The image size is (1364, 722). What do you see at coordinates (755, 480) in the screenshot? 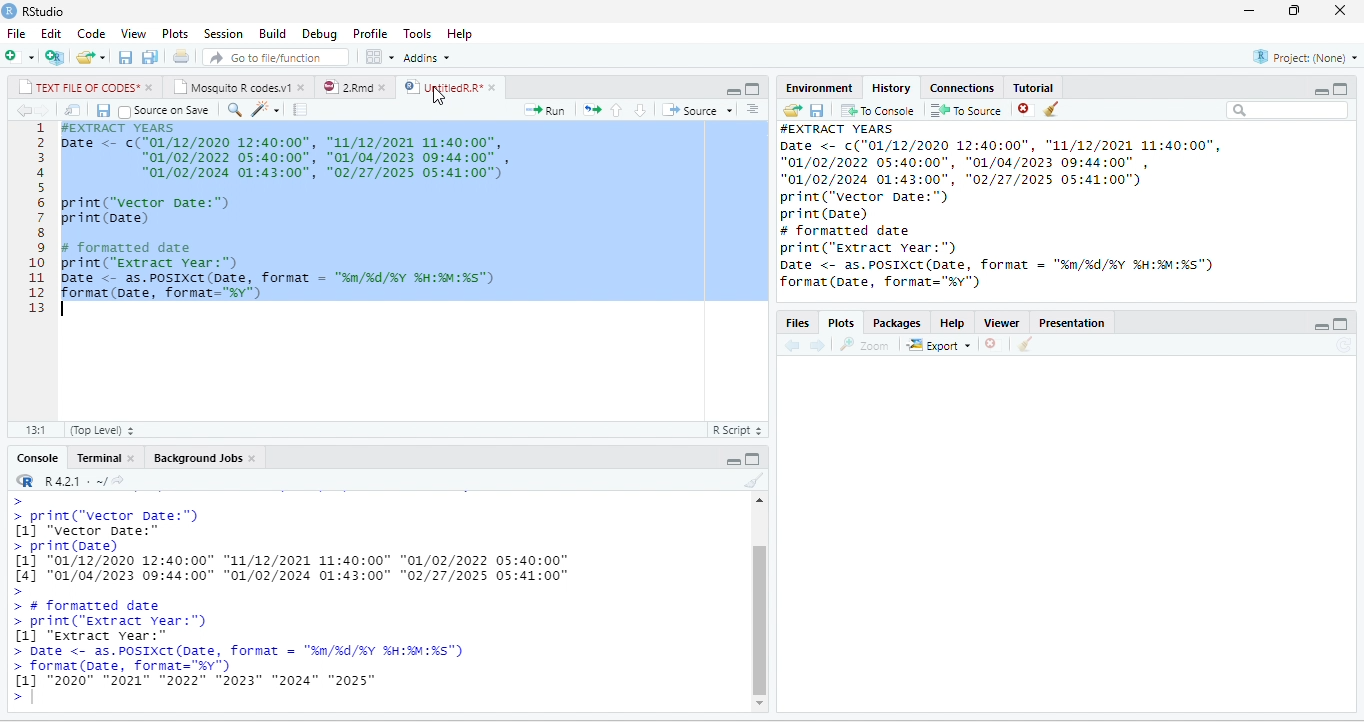
I see `clear` at bounding box center [755, 480].